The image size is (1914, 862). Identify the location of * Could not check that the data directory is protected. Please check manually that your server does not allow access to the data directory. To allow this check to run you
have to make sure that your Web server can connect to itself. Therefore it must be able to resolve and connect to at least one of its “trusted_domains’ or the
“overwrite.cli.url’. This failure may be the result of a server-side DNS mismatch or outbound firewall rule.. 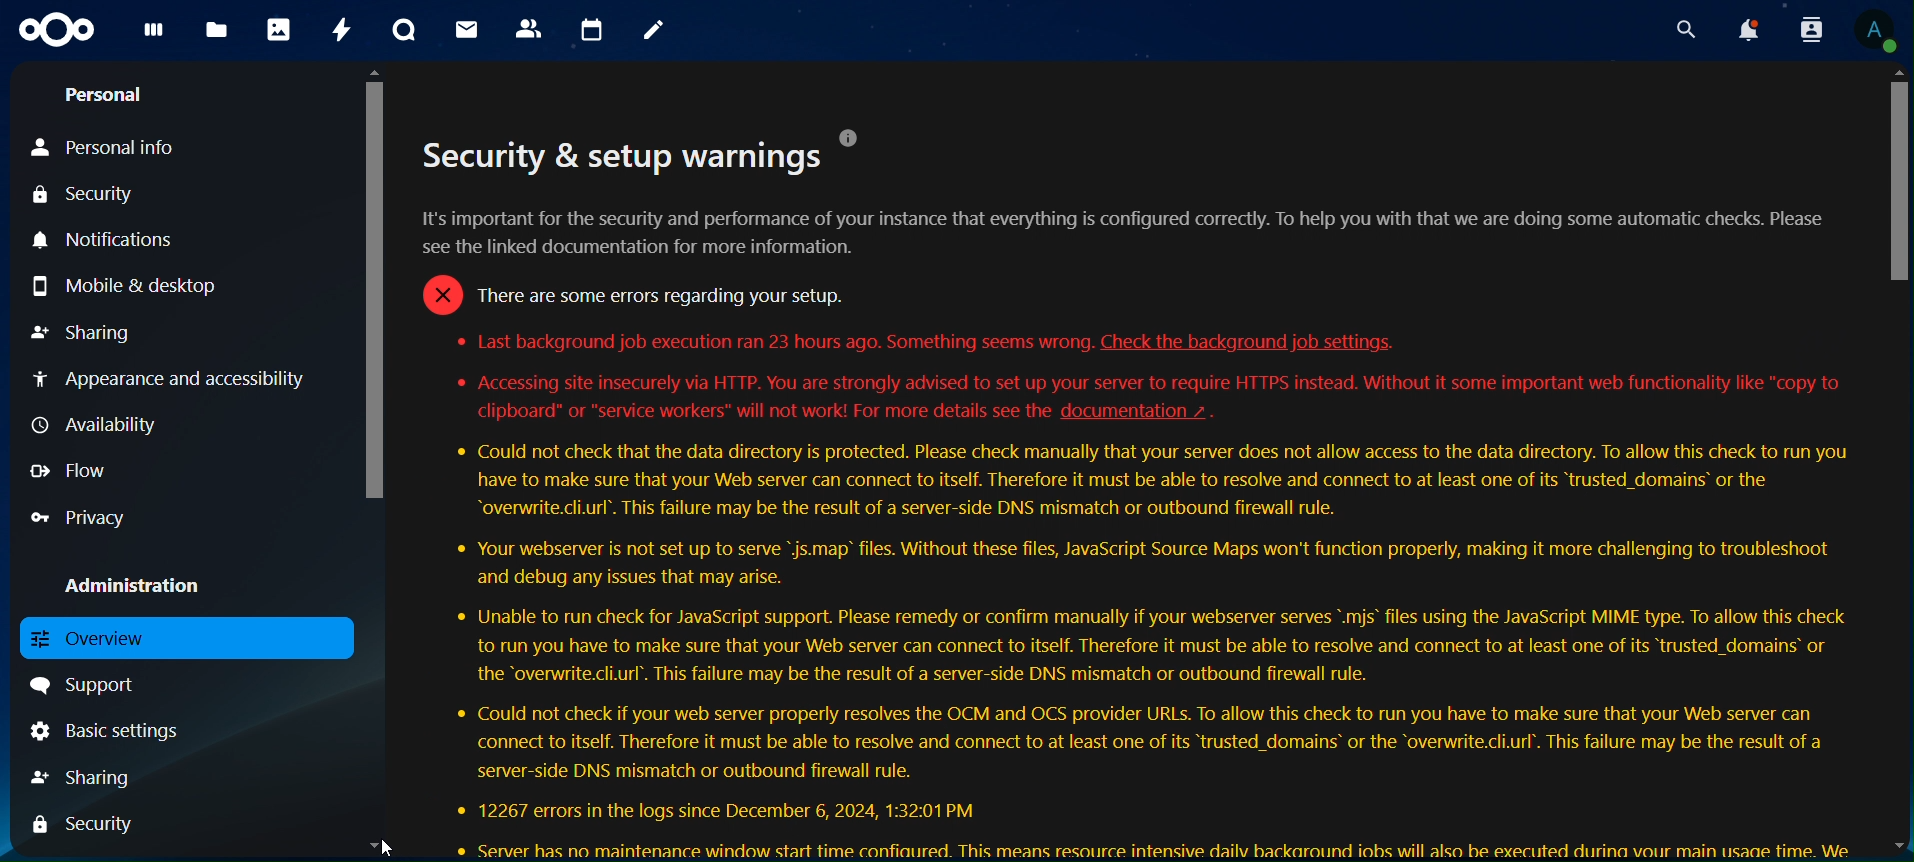
(1150, 482).